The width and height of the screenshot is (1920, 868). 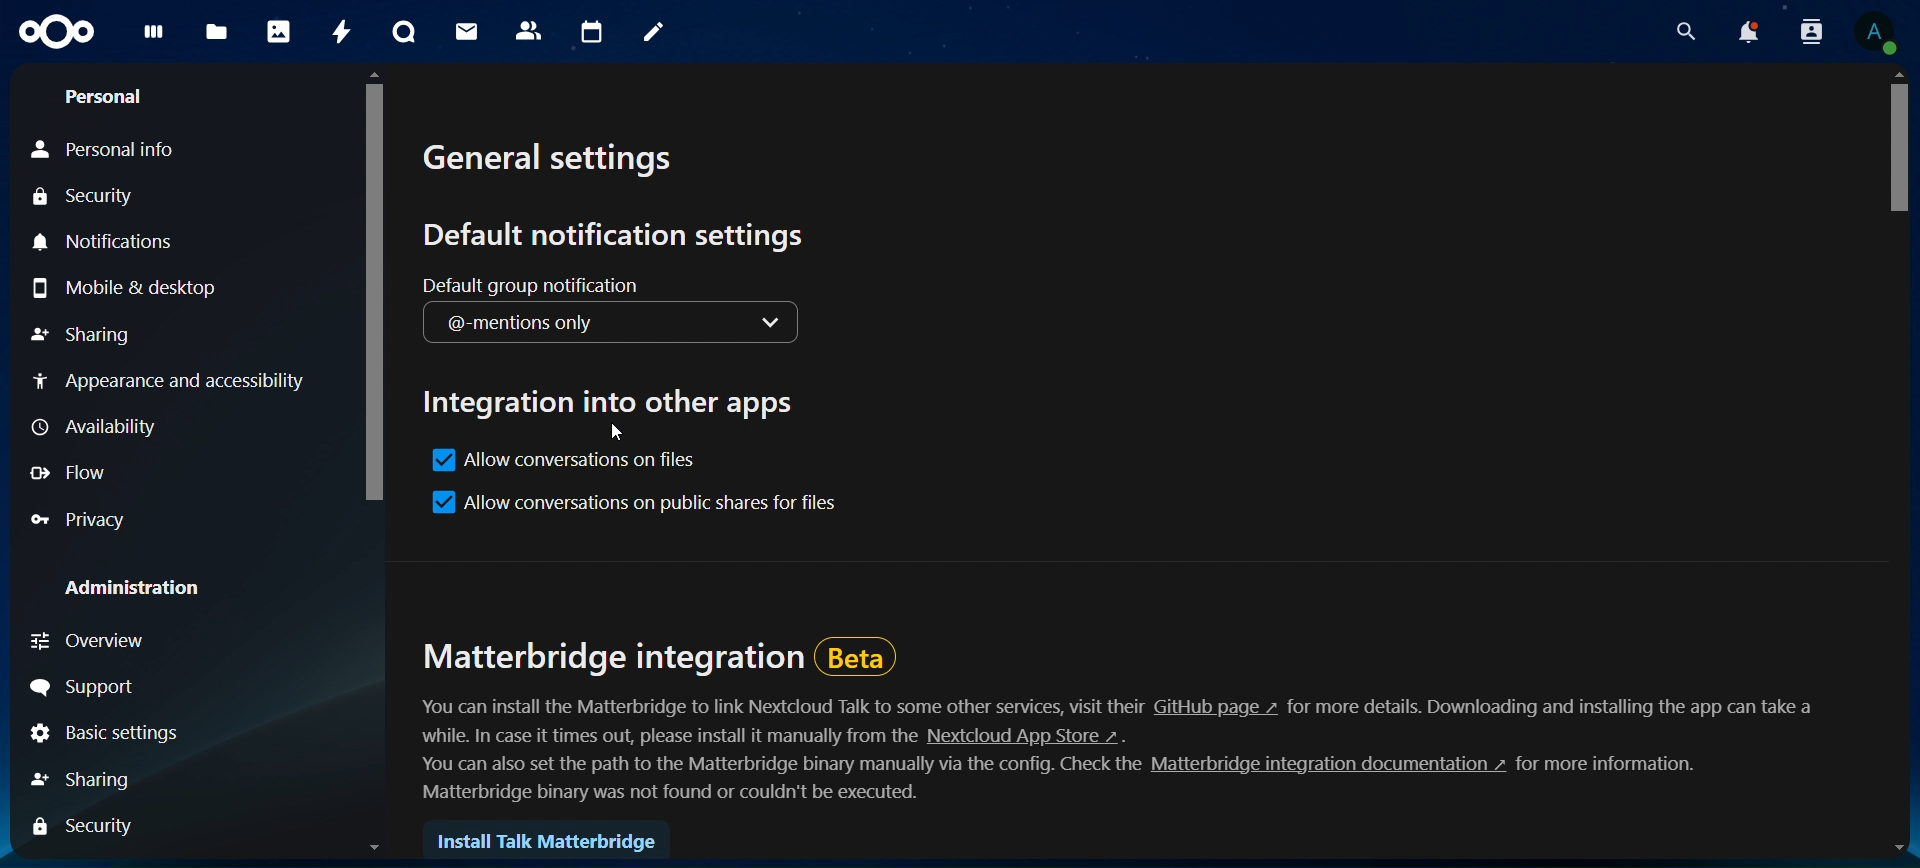 What do you see at coordinates (544, 285) in the screenshot?
I see `default group notification` at bounding box center [544, 285].